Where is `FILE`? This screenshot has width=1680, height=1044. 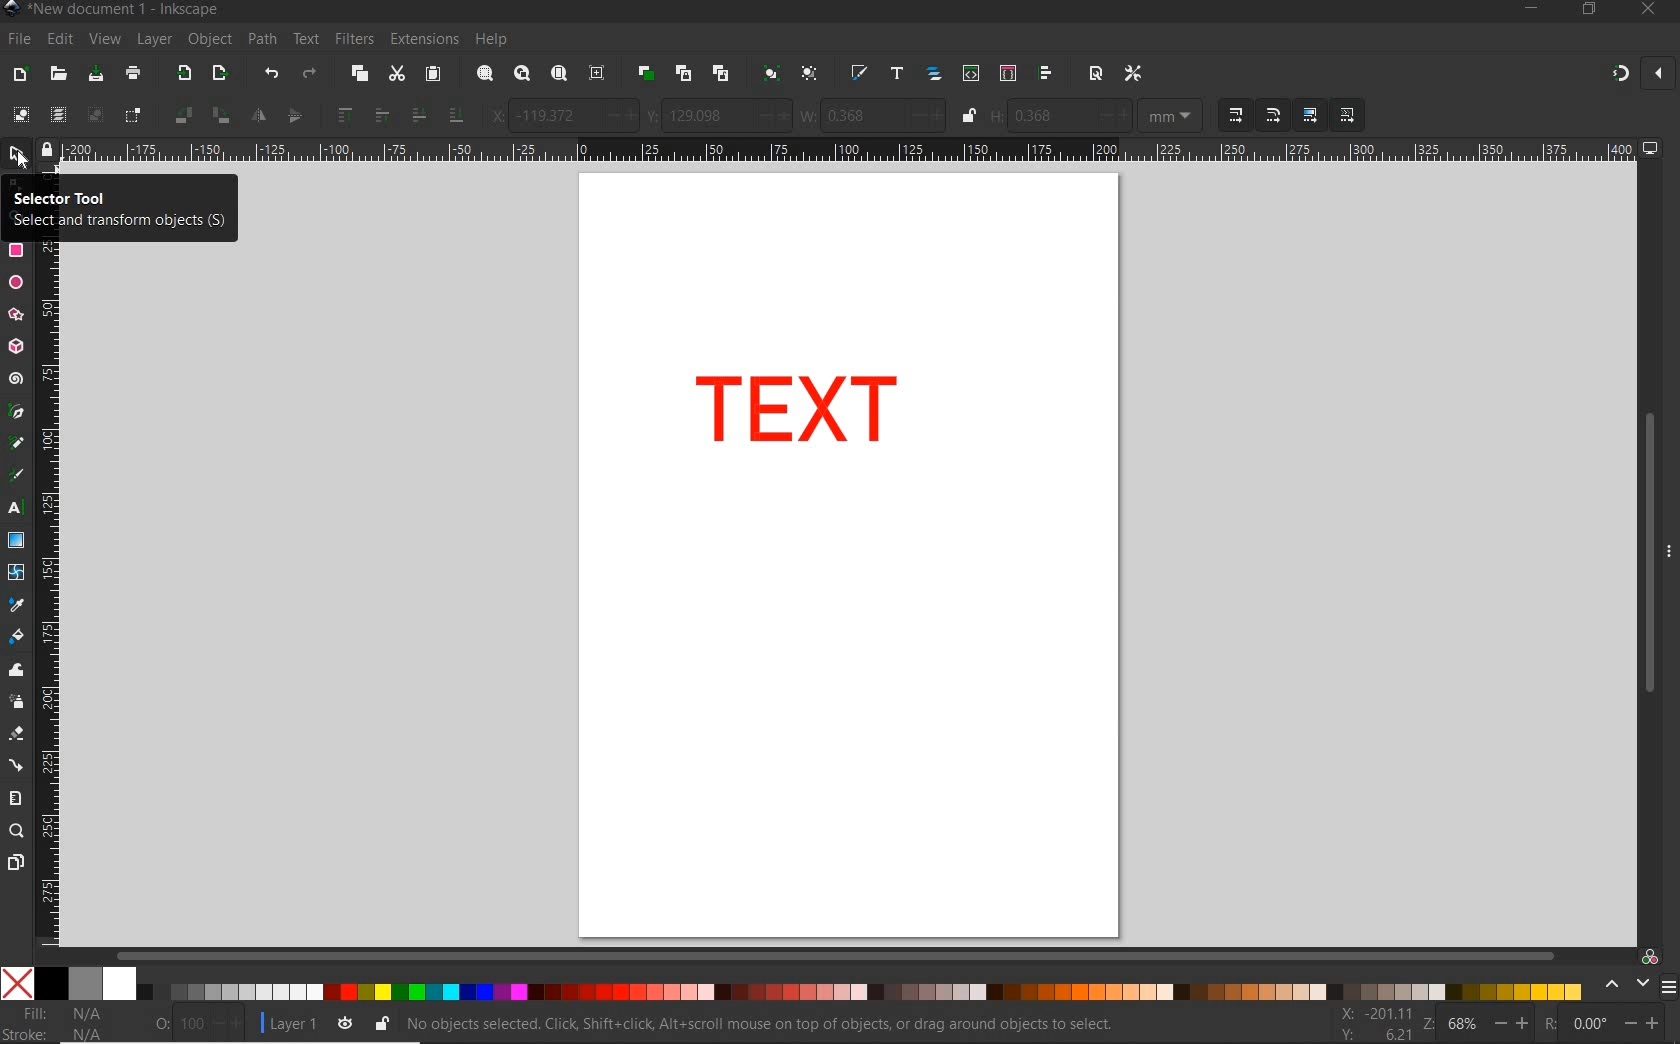 FILE is located at coordinates (17, 40).